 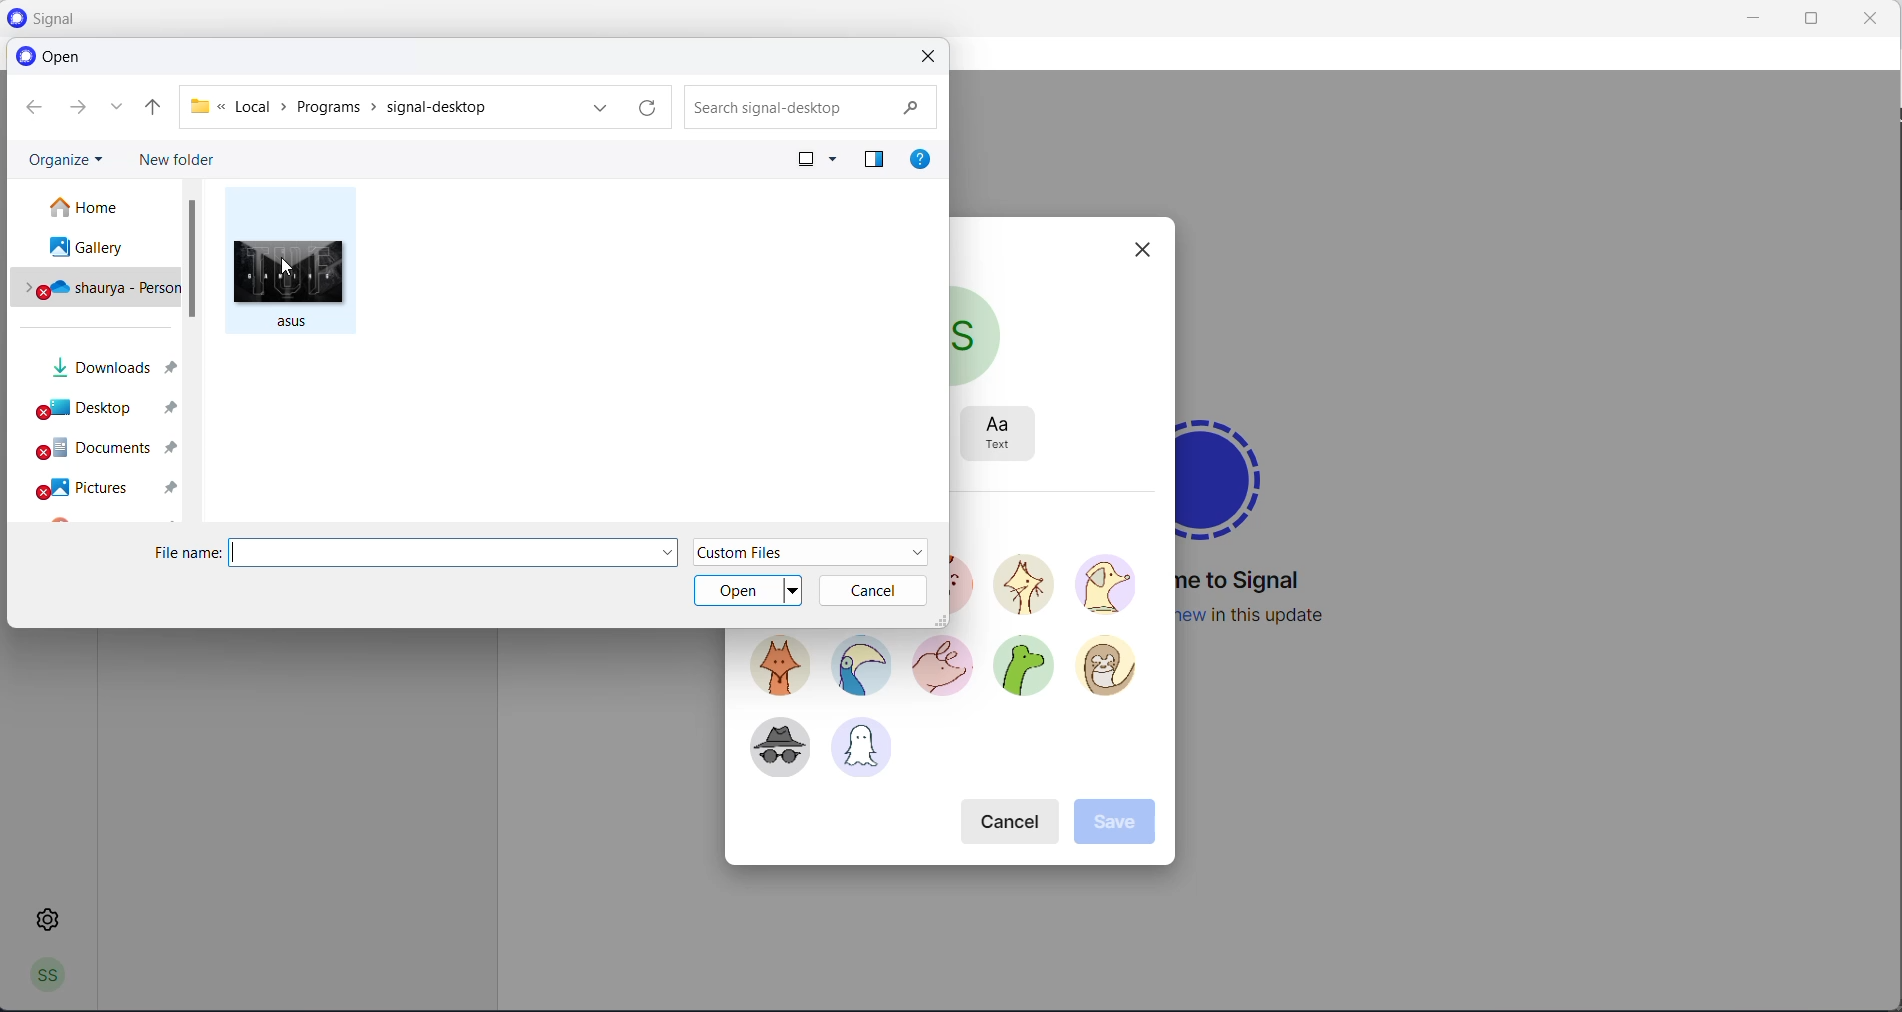 What do you see at coordinates (836, 518) in the screenshot?
I see `select avatar heading` at bounding box center [836, 518].